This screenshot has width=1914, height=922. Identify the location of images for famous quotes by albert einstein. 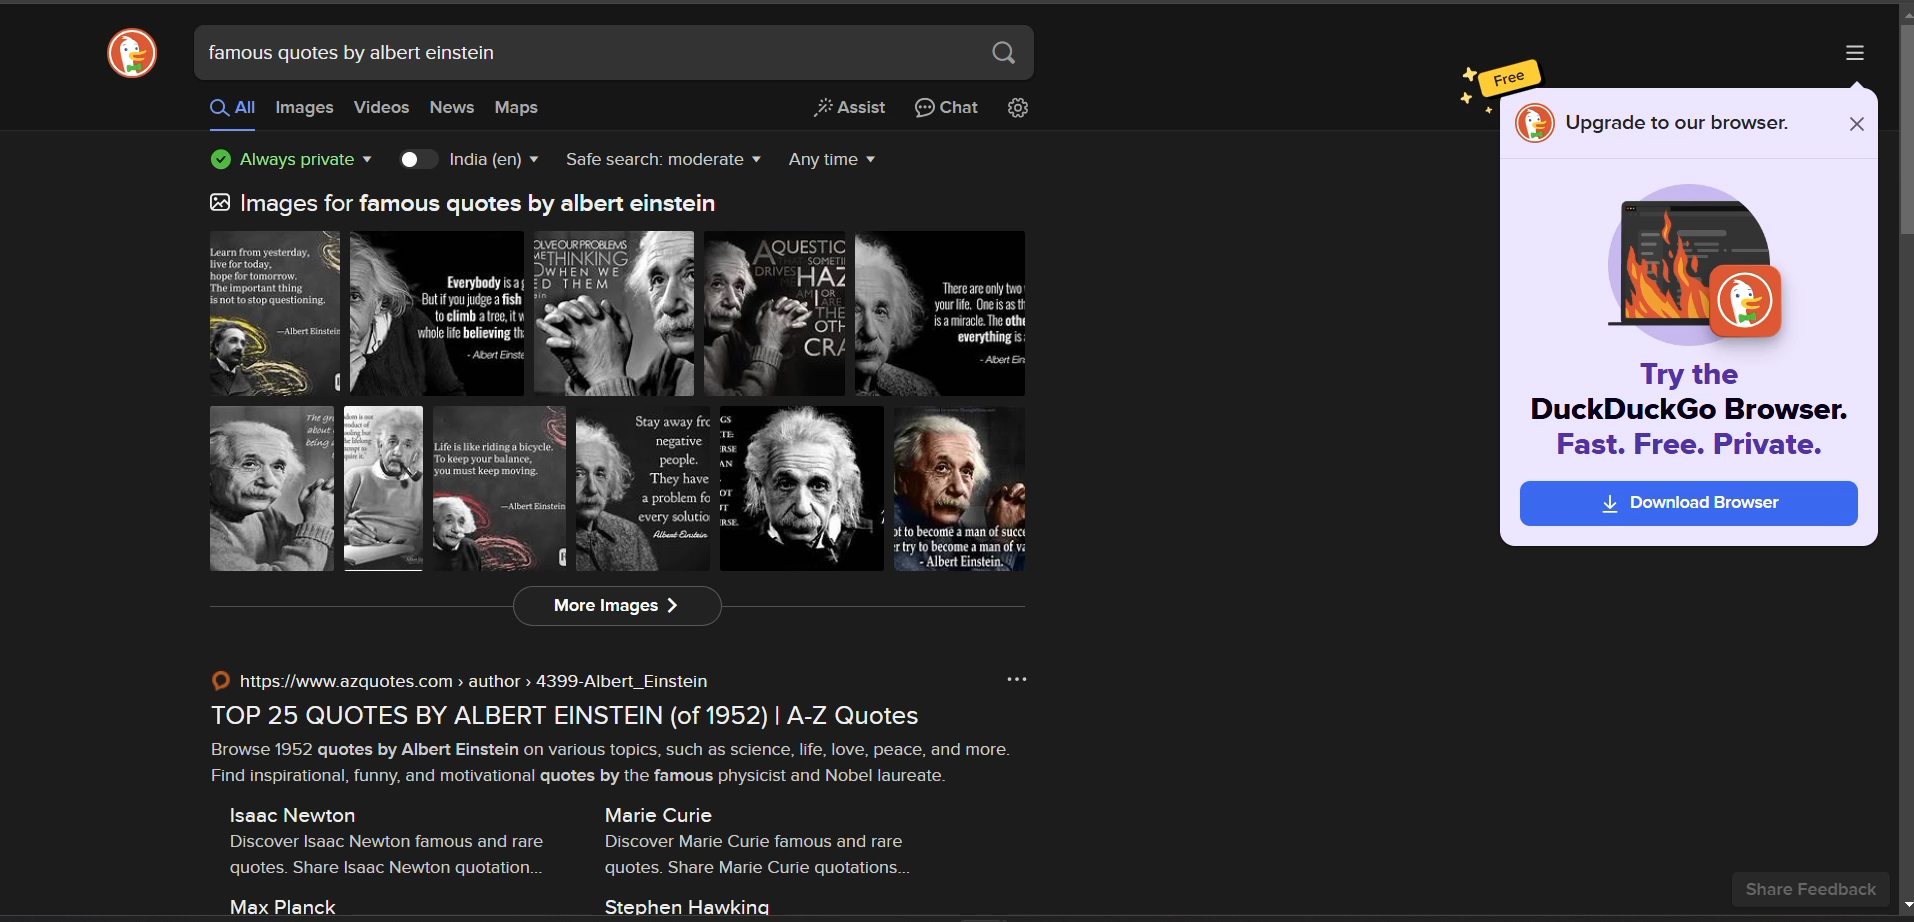
(460, 203).